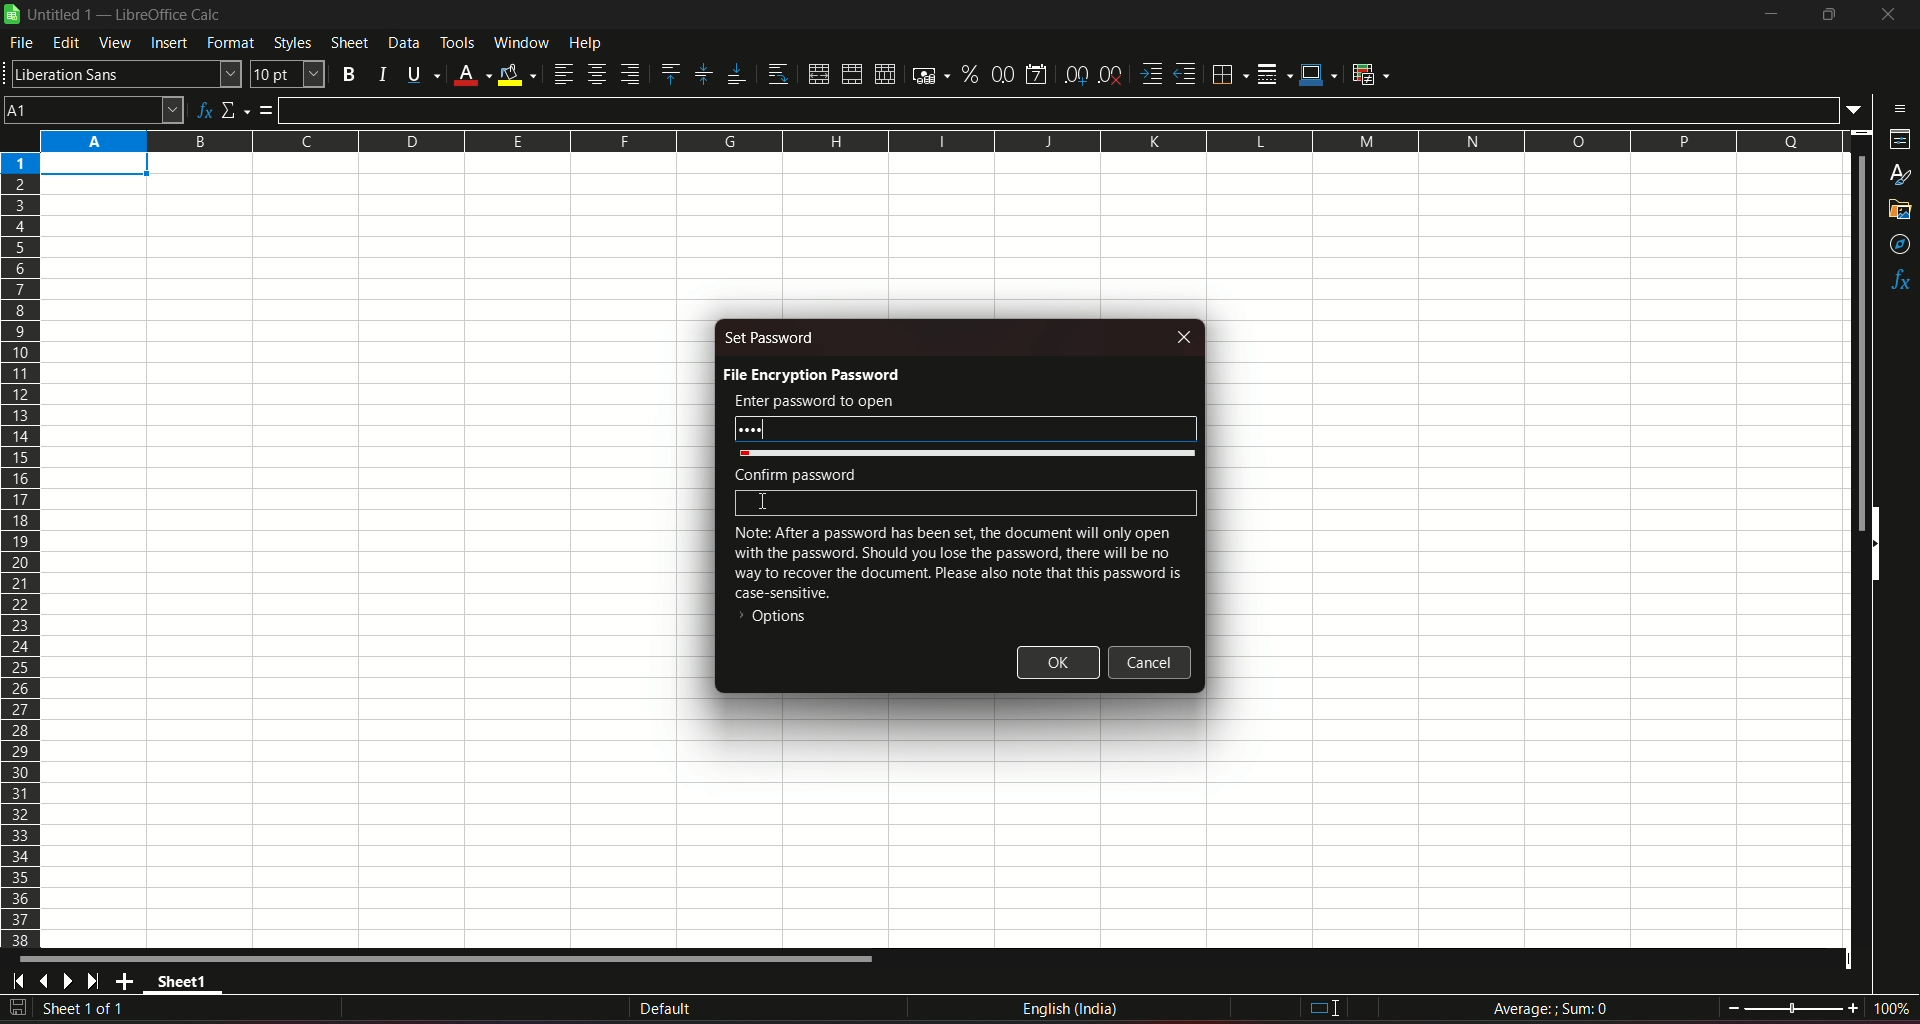  What do you see at coordinates (230, 45) in the screenshot?
I see `Format` at bounding box center [230, 45].